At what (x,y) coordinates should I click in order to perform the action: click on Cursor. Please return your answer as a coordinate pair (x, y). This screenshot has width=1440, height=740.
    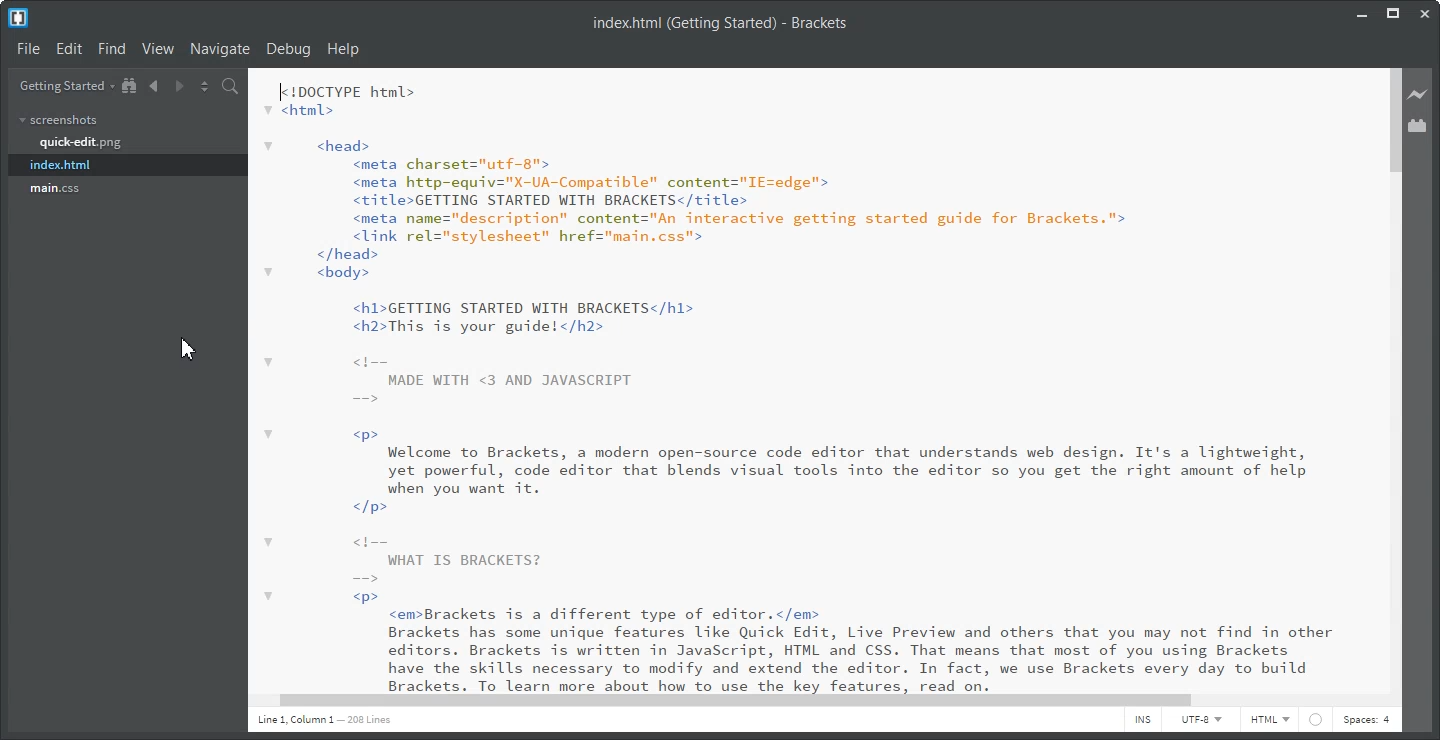
    Looking at the image, I should click on (189, 347).